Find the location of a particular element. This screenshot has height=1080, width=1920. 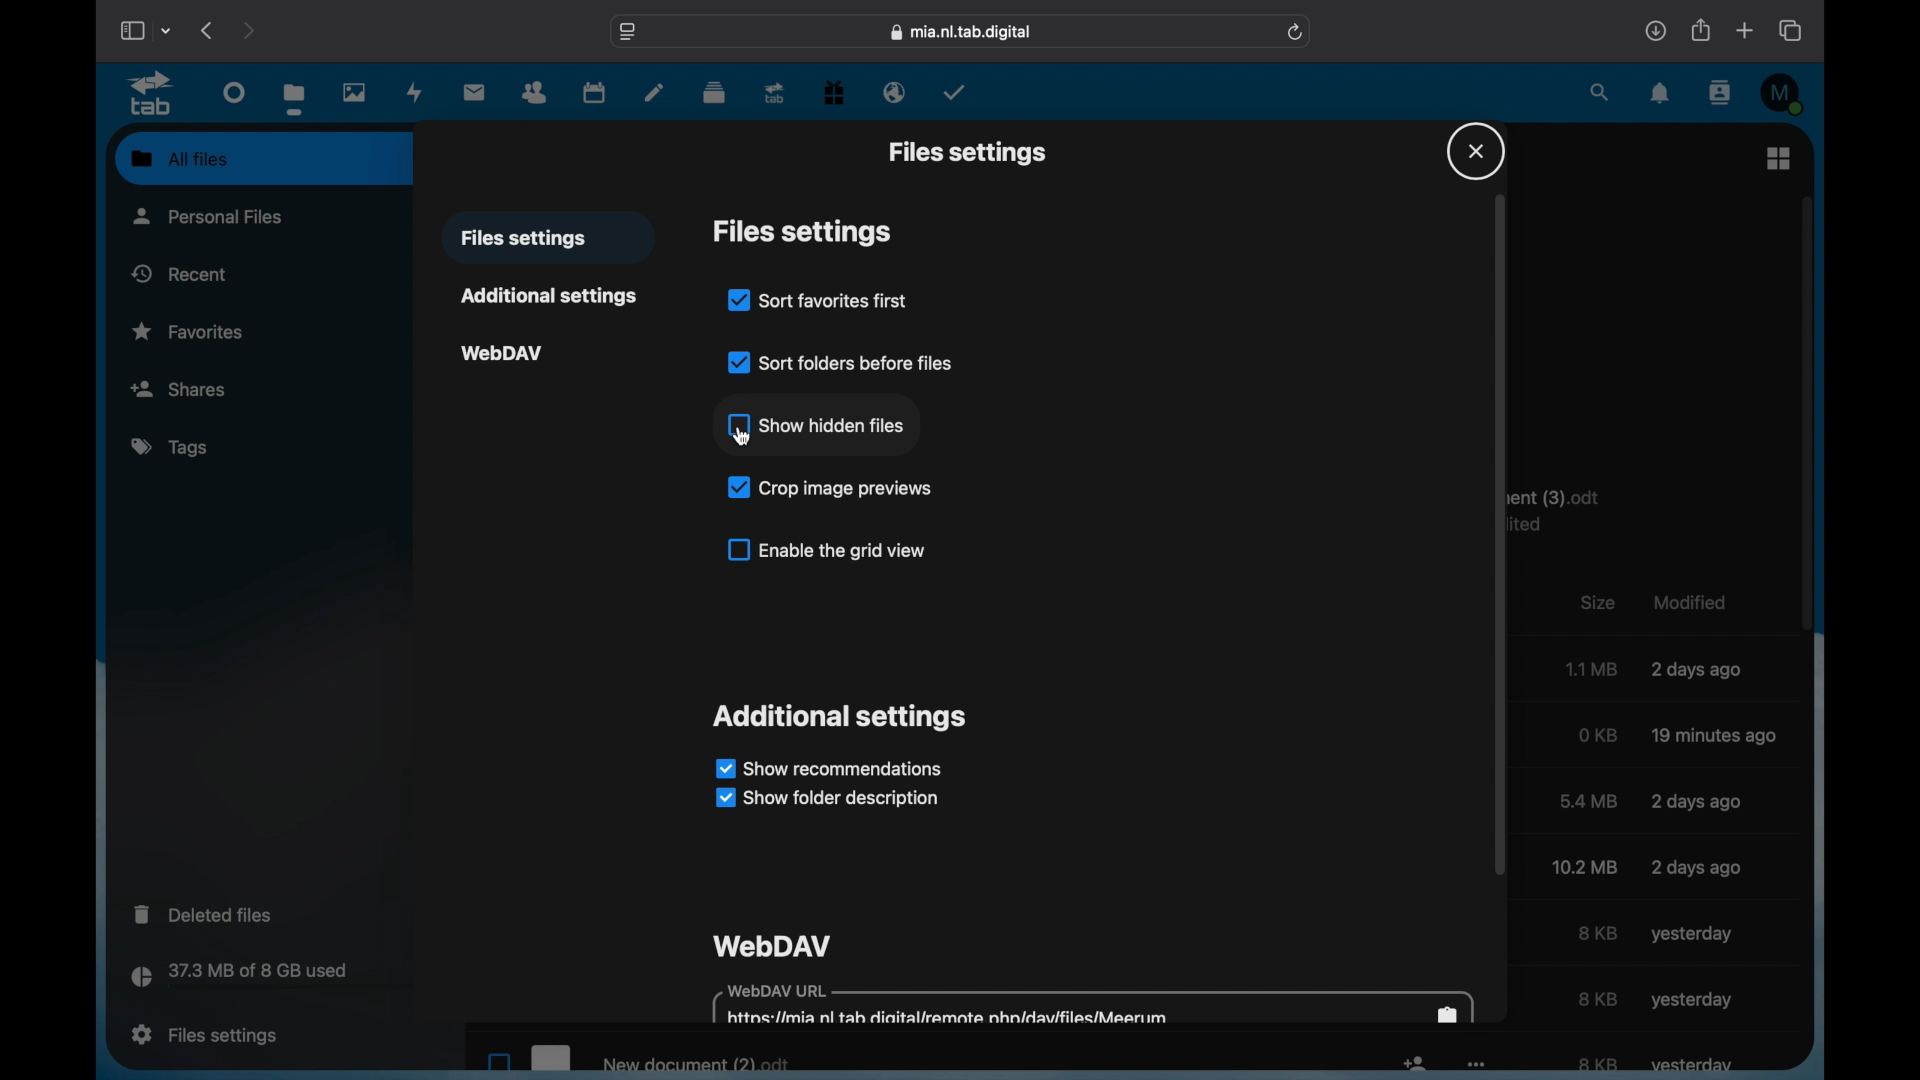

scroll box is located at coordinates (1501, 536).